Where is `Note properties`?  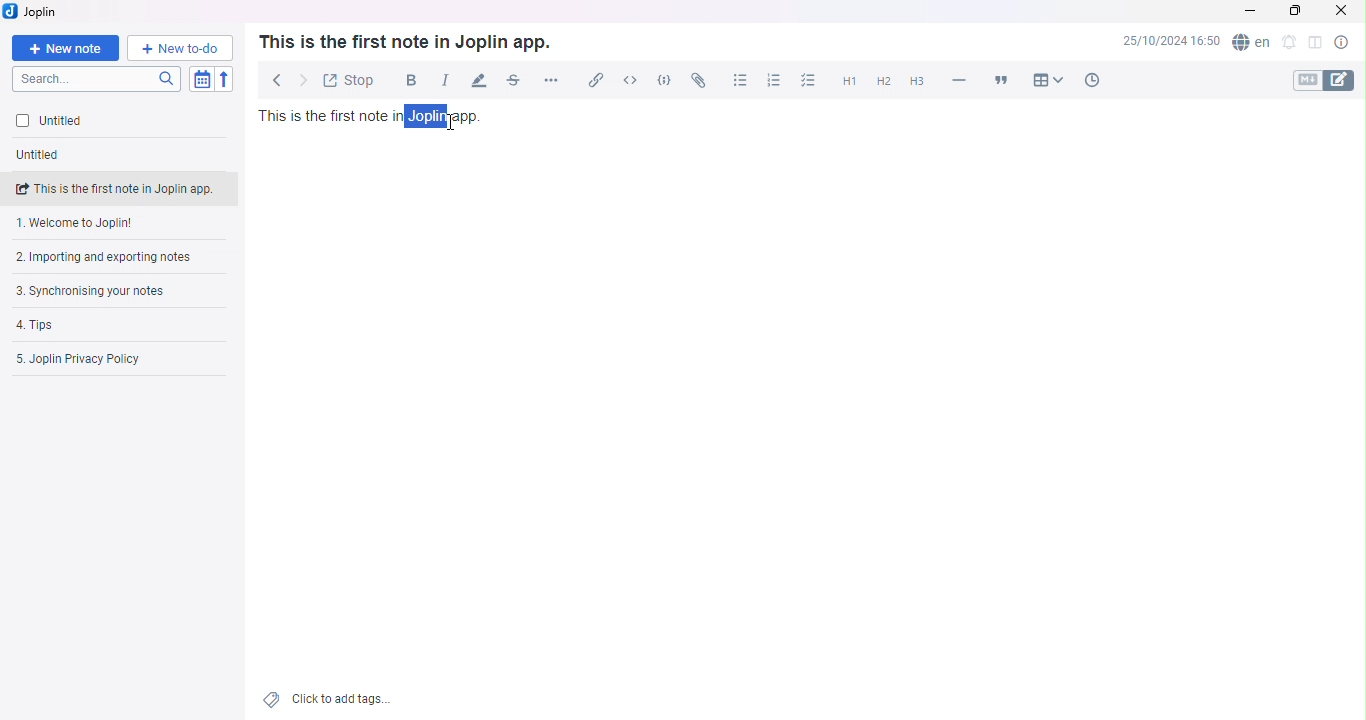
Note properties is located at coordinates (1342, 43).